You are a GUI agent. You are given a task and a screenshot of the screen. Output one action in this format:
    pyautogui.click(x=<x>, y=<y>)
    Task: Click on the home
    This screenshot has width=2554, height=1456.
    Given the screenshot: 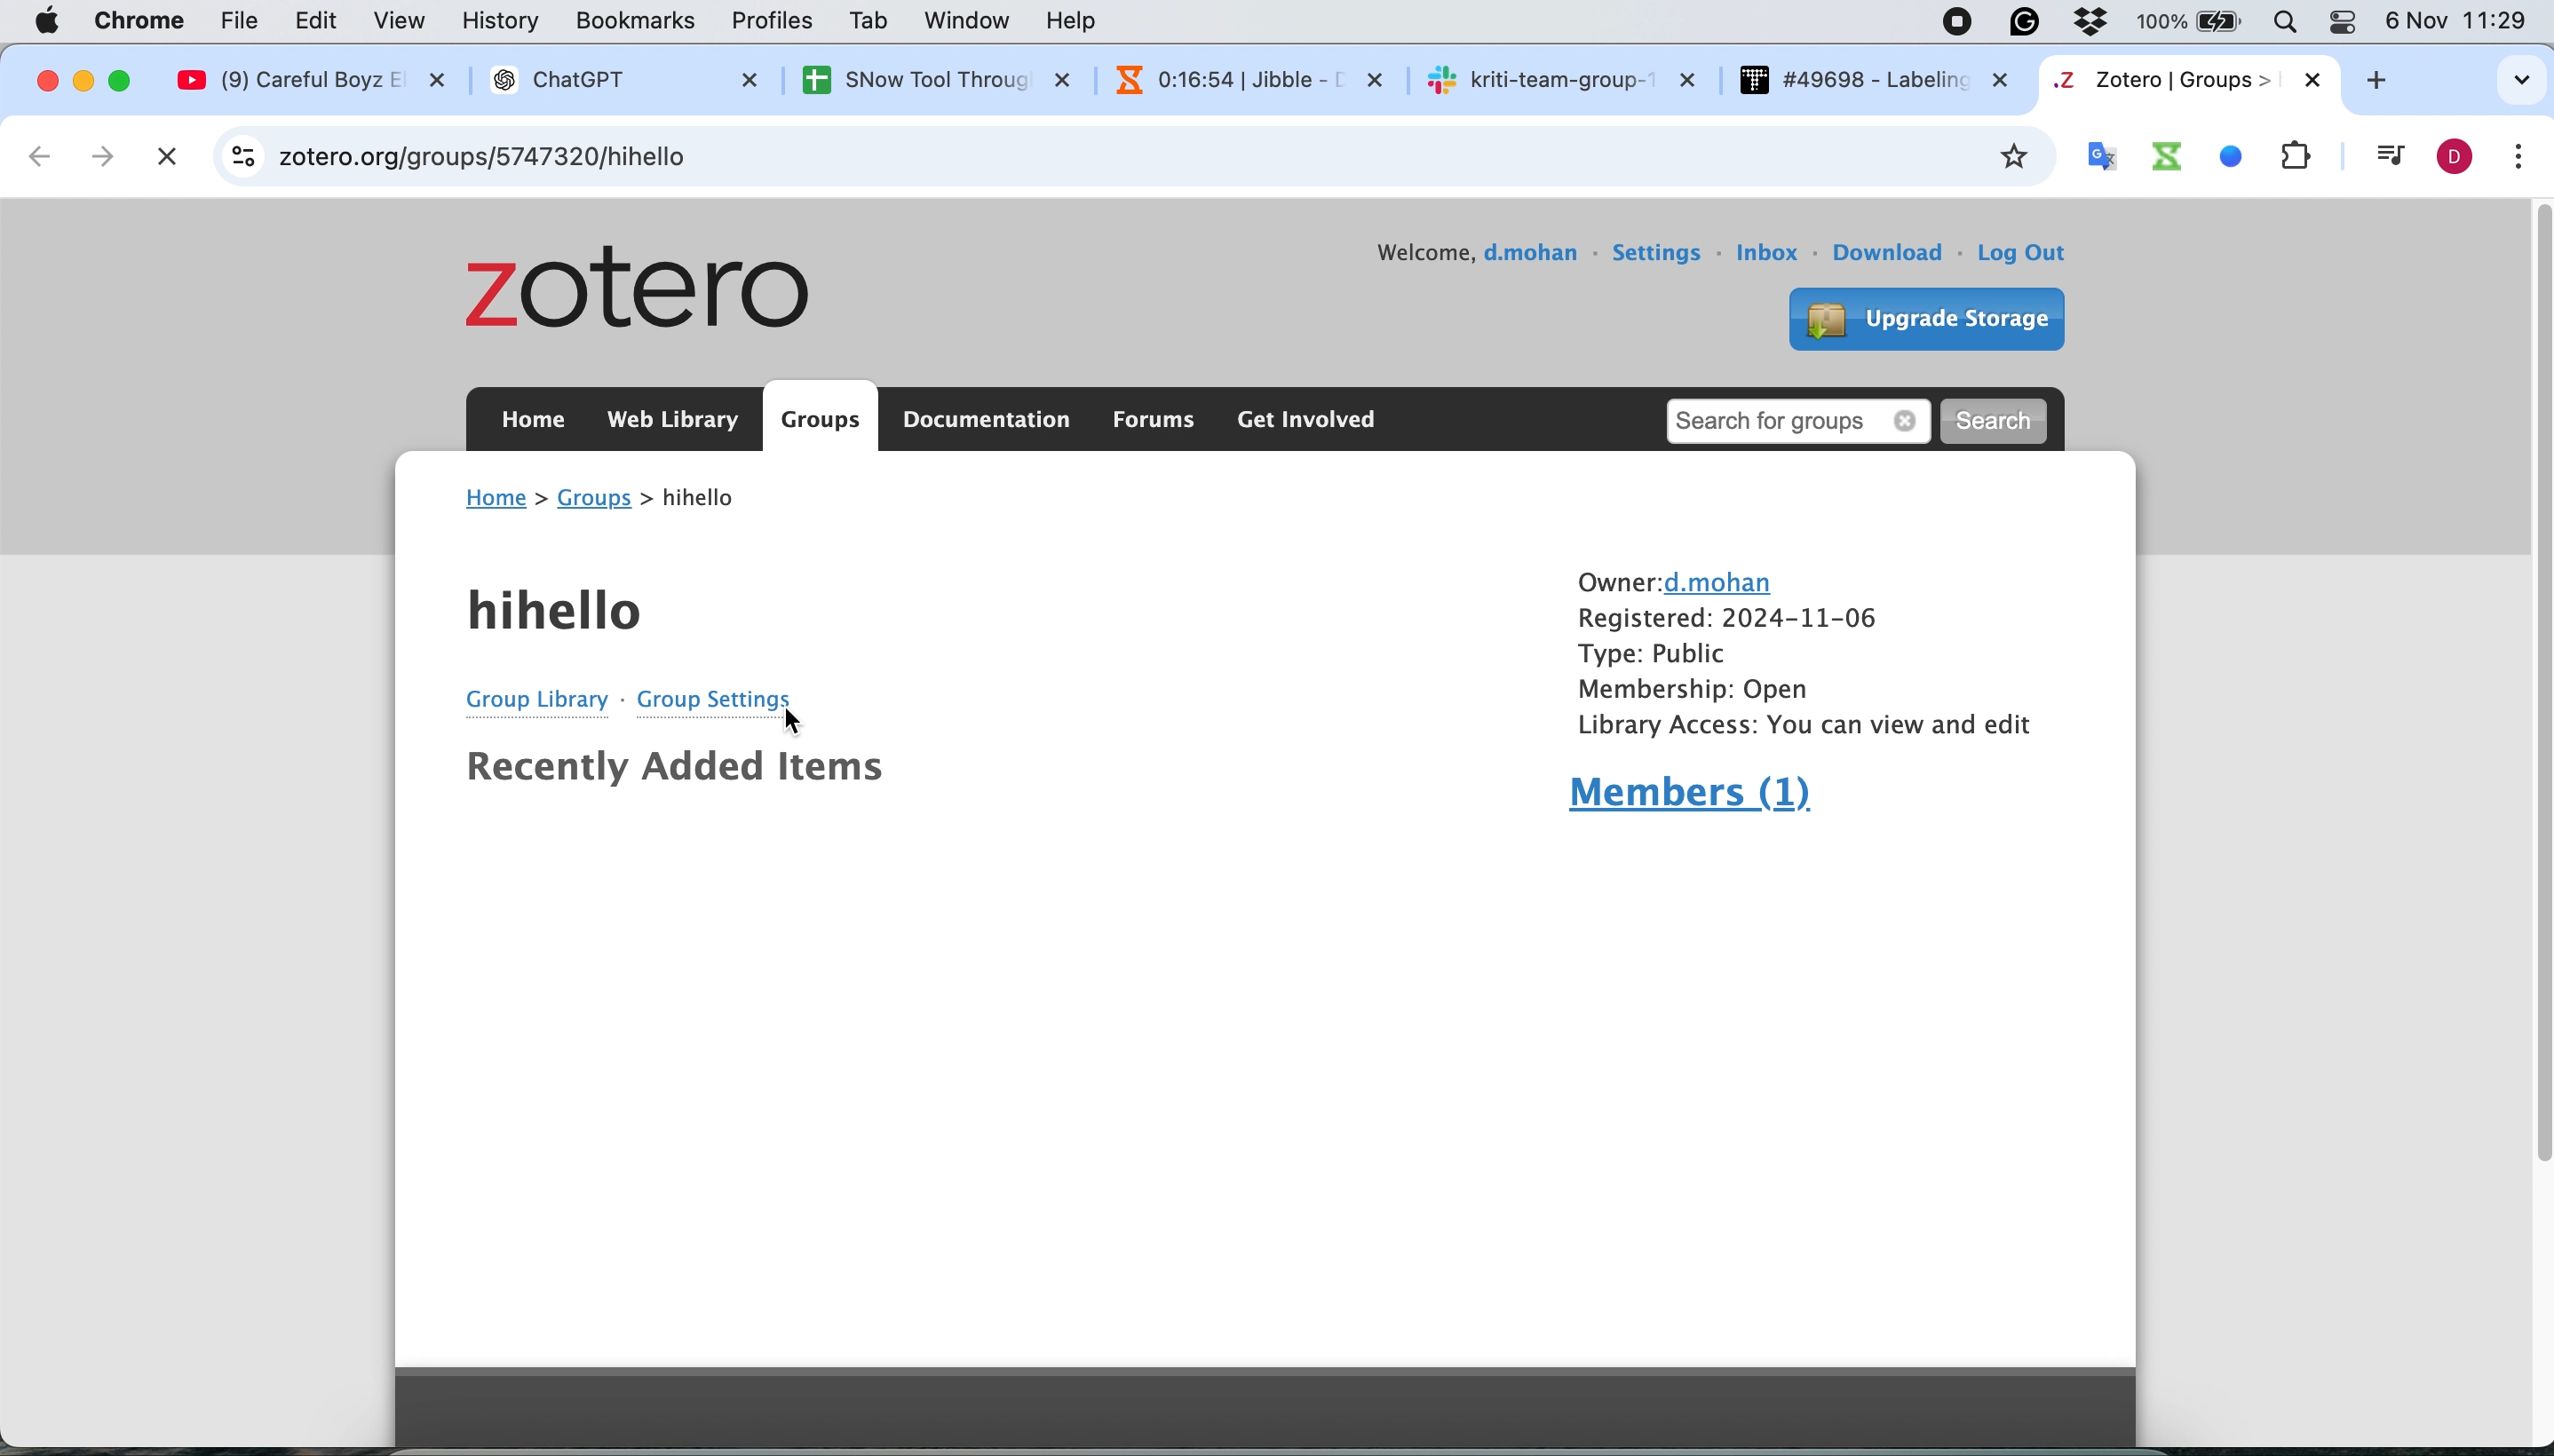 What is the action you would take?
    pyautogui.click(x=532, y=425)
    